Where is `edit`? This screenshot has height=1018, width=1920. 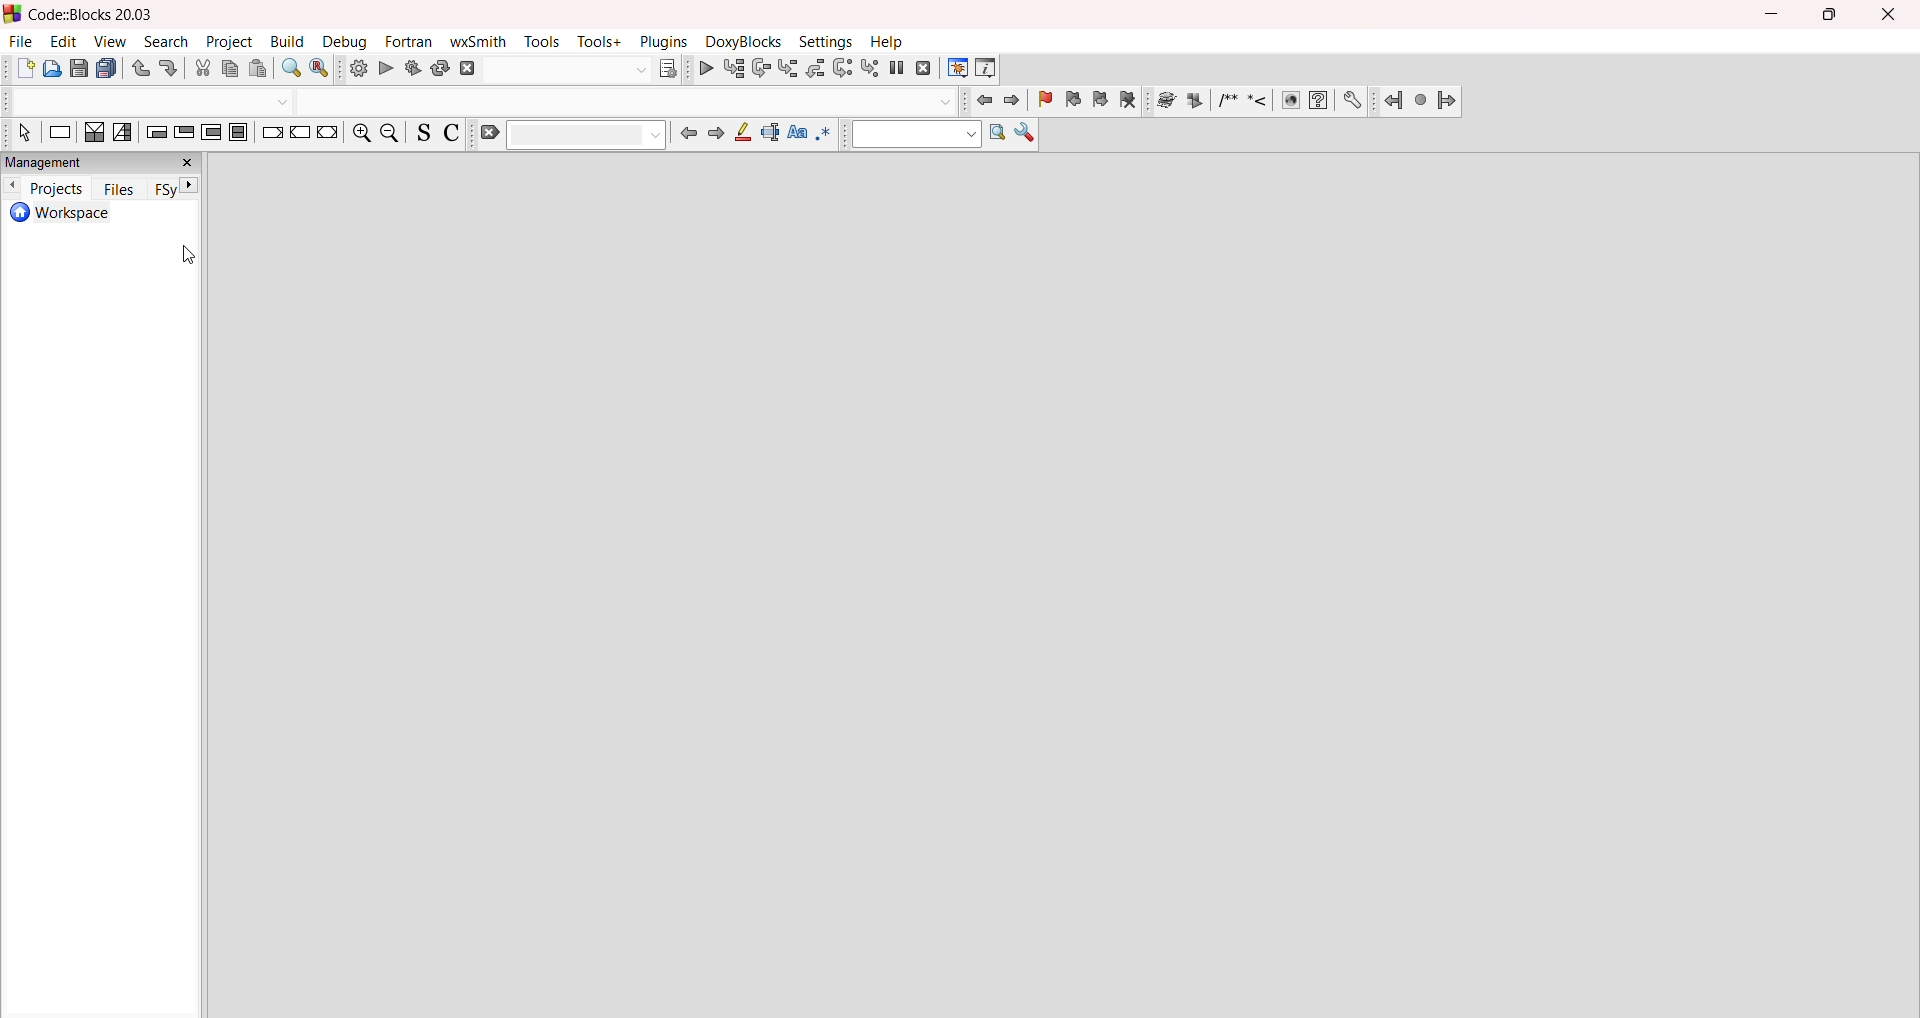
edit is located at coordinates (64, 41).